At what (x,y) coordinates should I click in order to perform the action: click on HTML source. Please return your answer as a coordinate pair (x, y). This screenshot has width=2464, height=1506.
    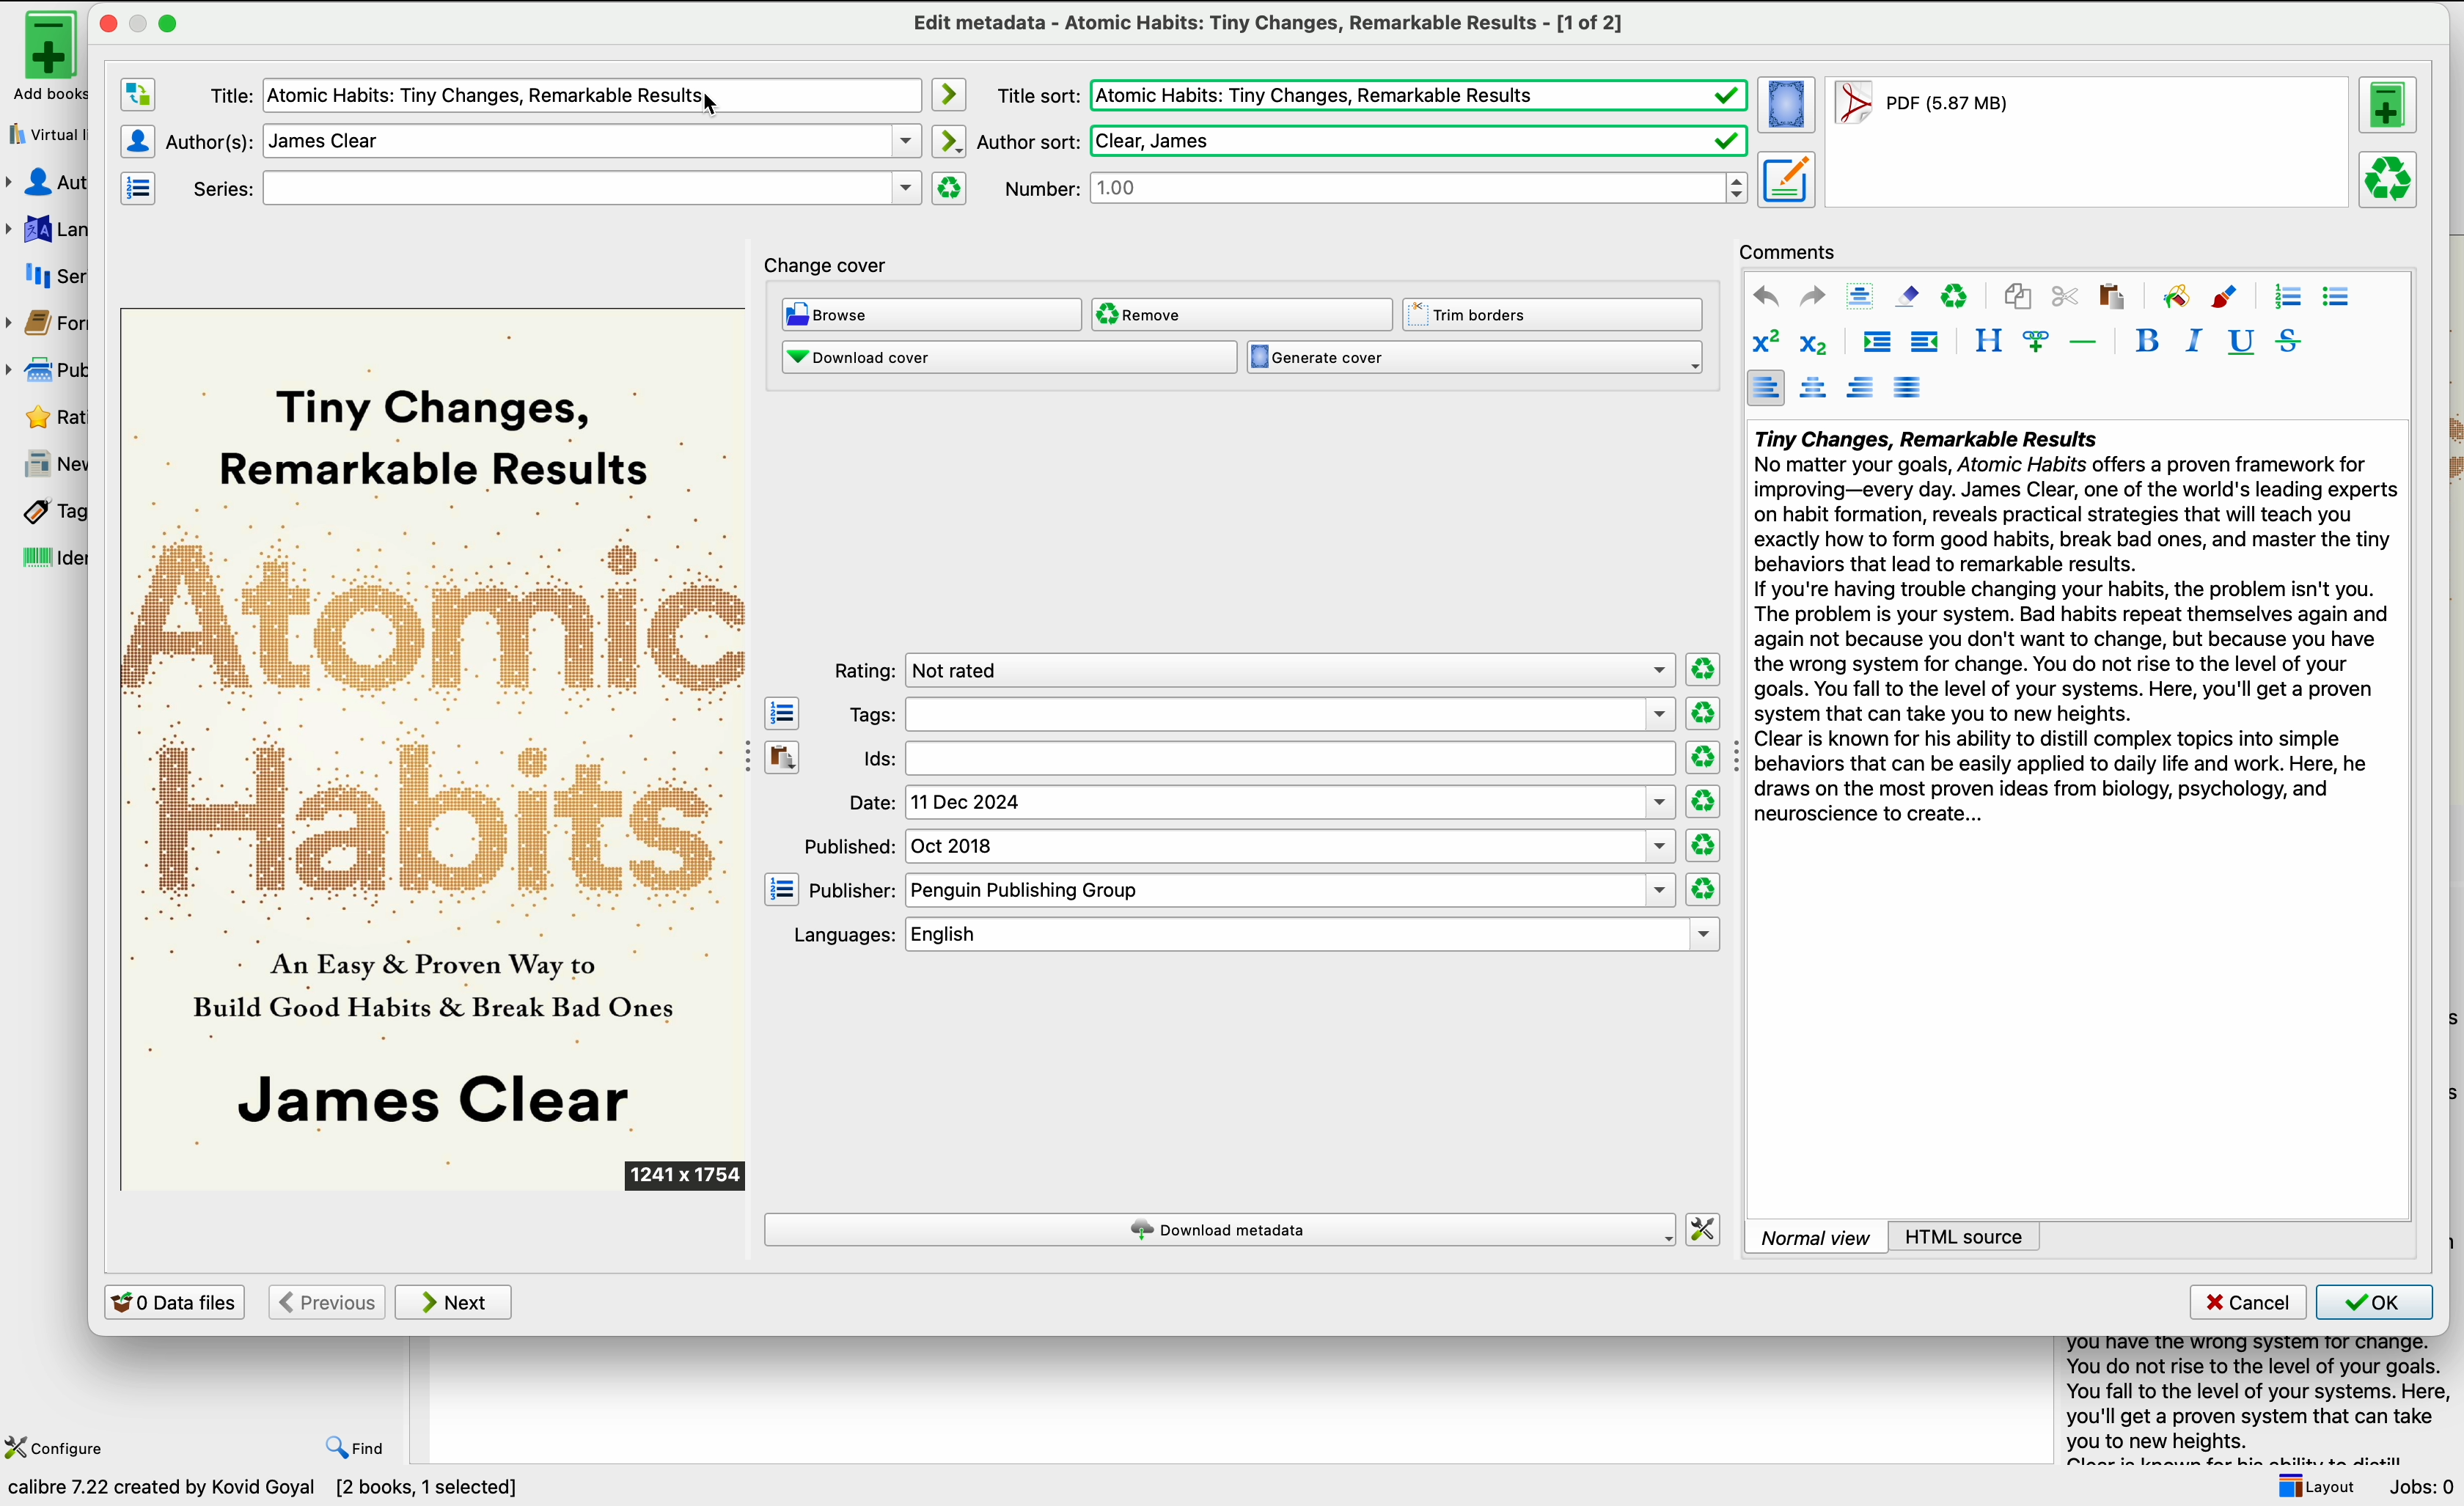
    Looking at the image, I should click on (1965, 1236).